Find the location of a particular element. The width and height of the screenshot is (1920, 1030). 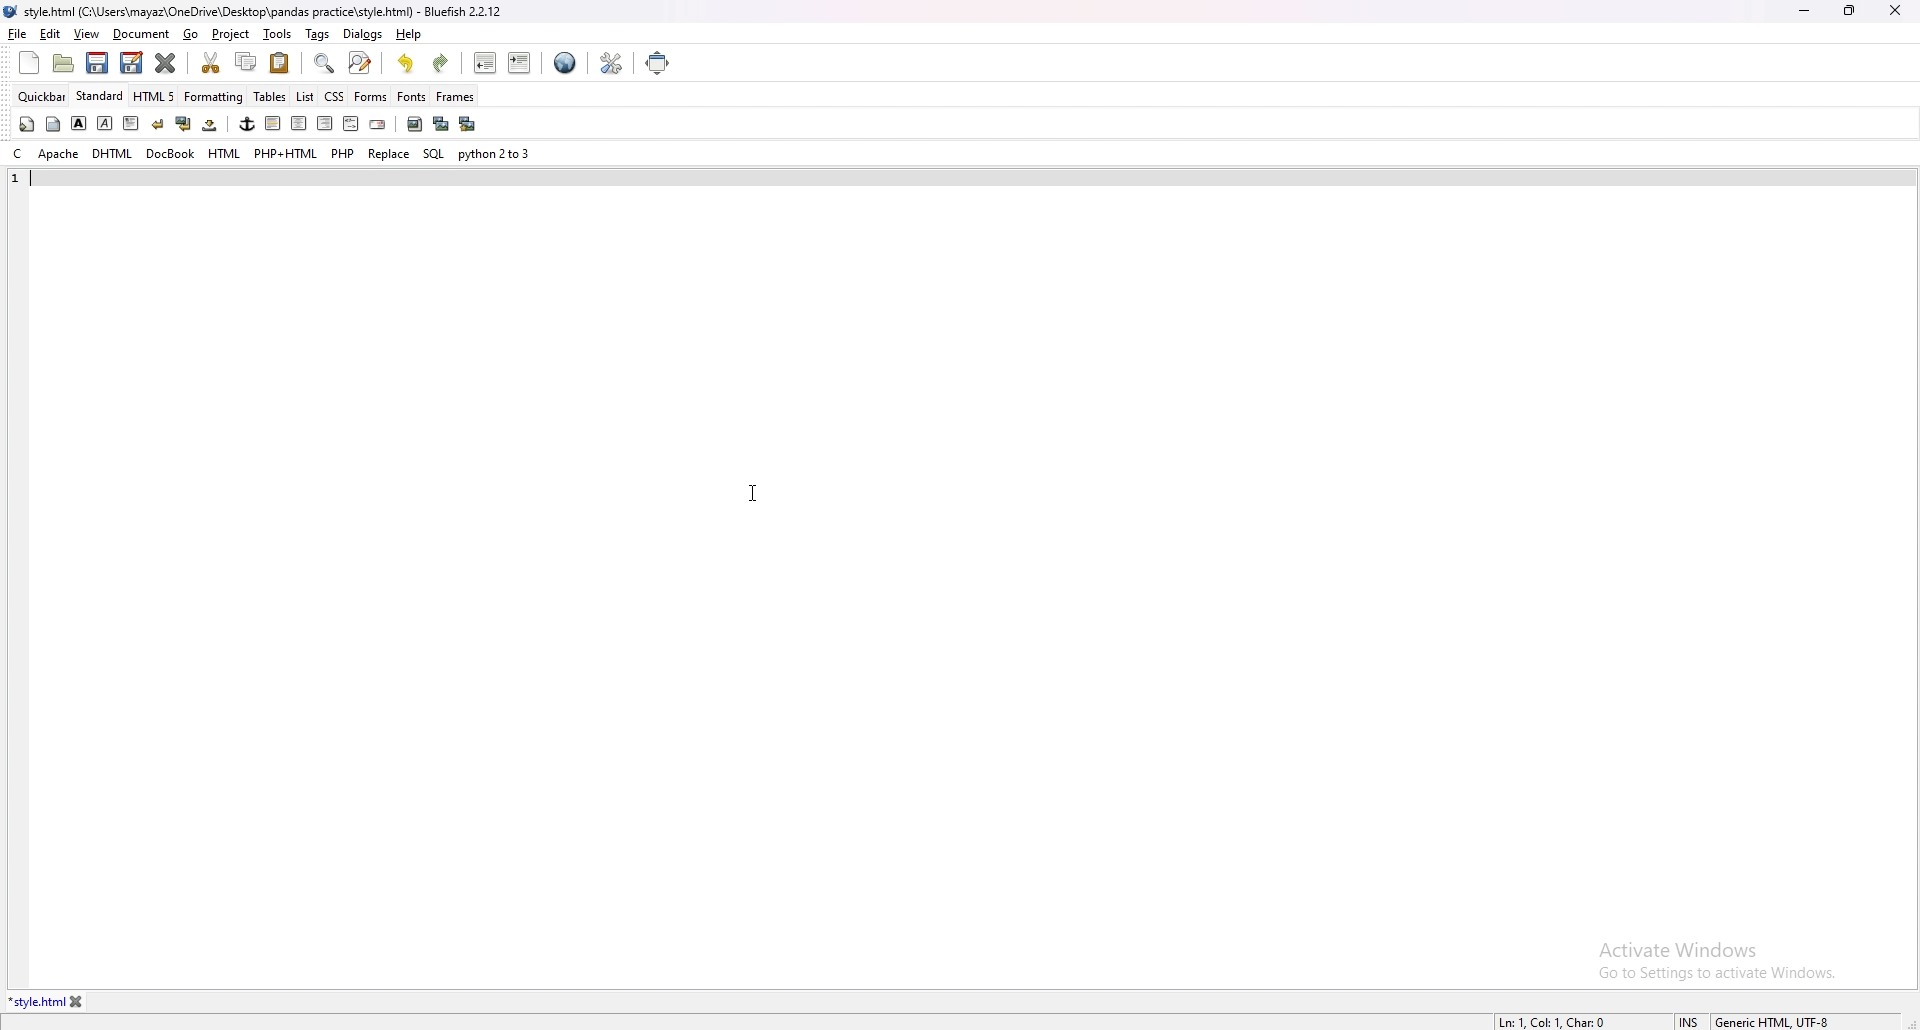

go is located at coordinates (193, 35).